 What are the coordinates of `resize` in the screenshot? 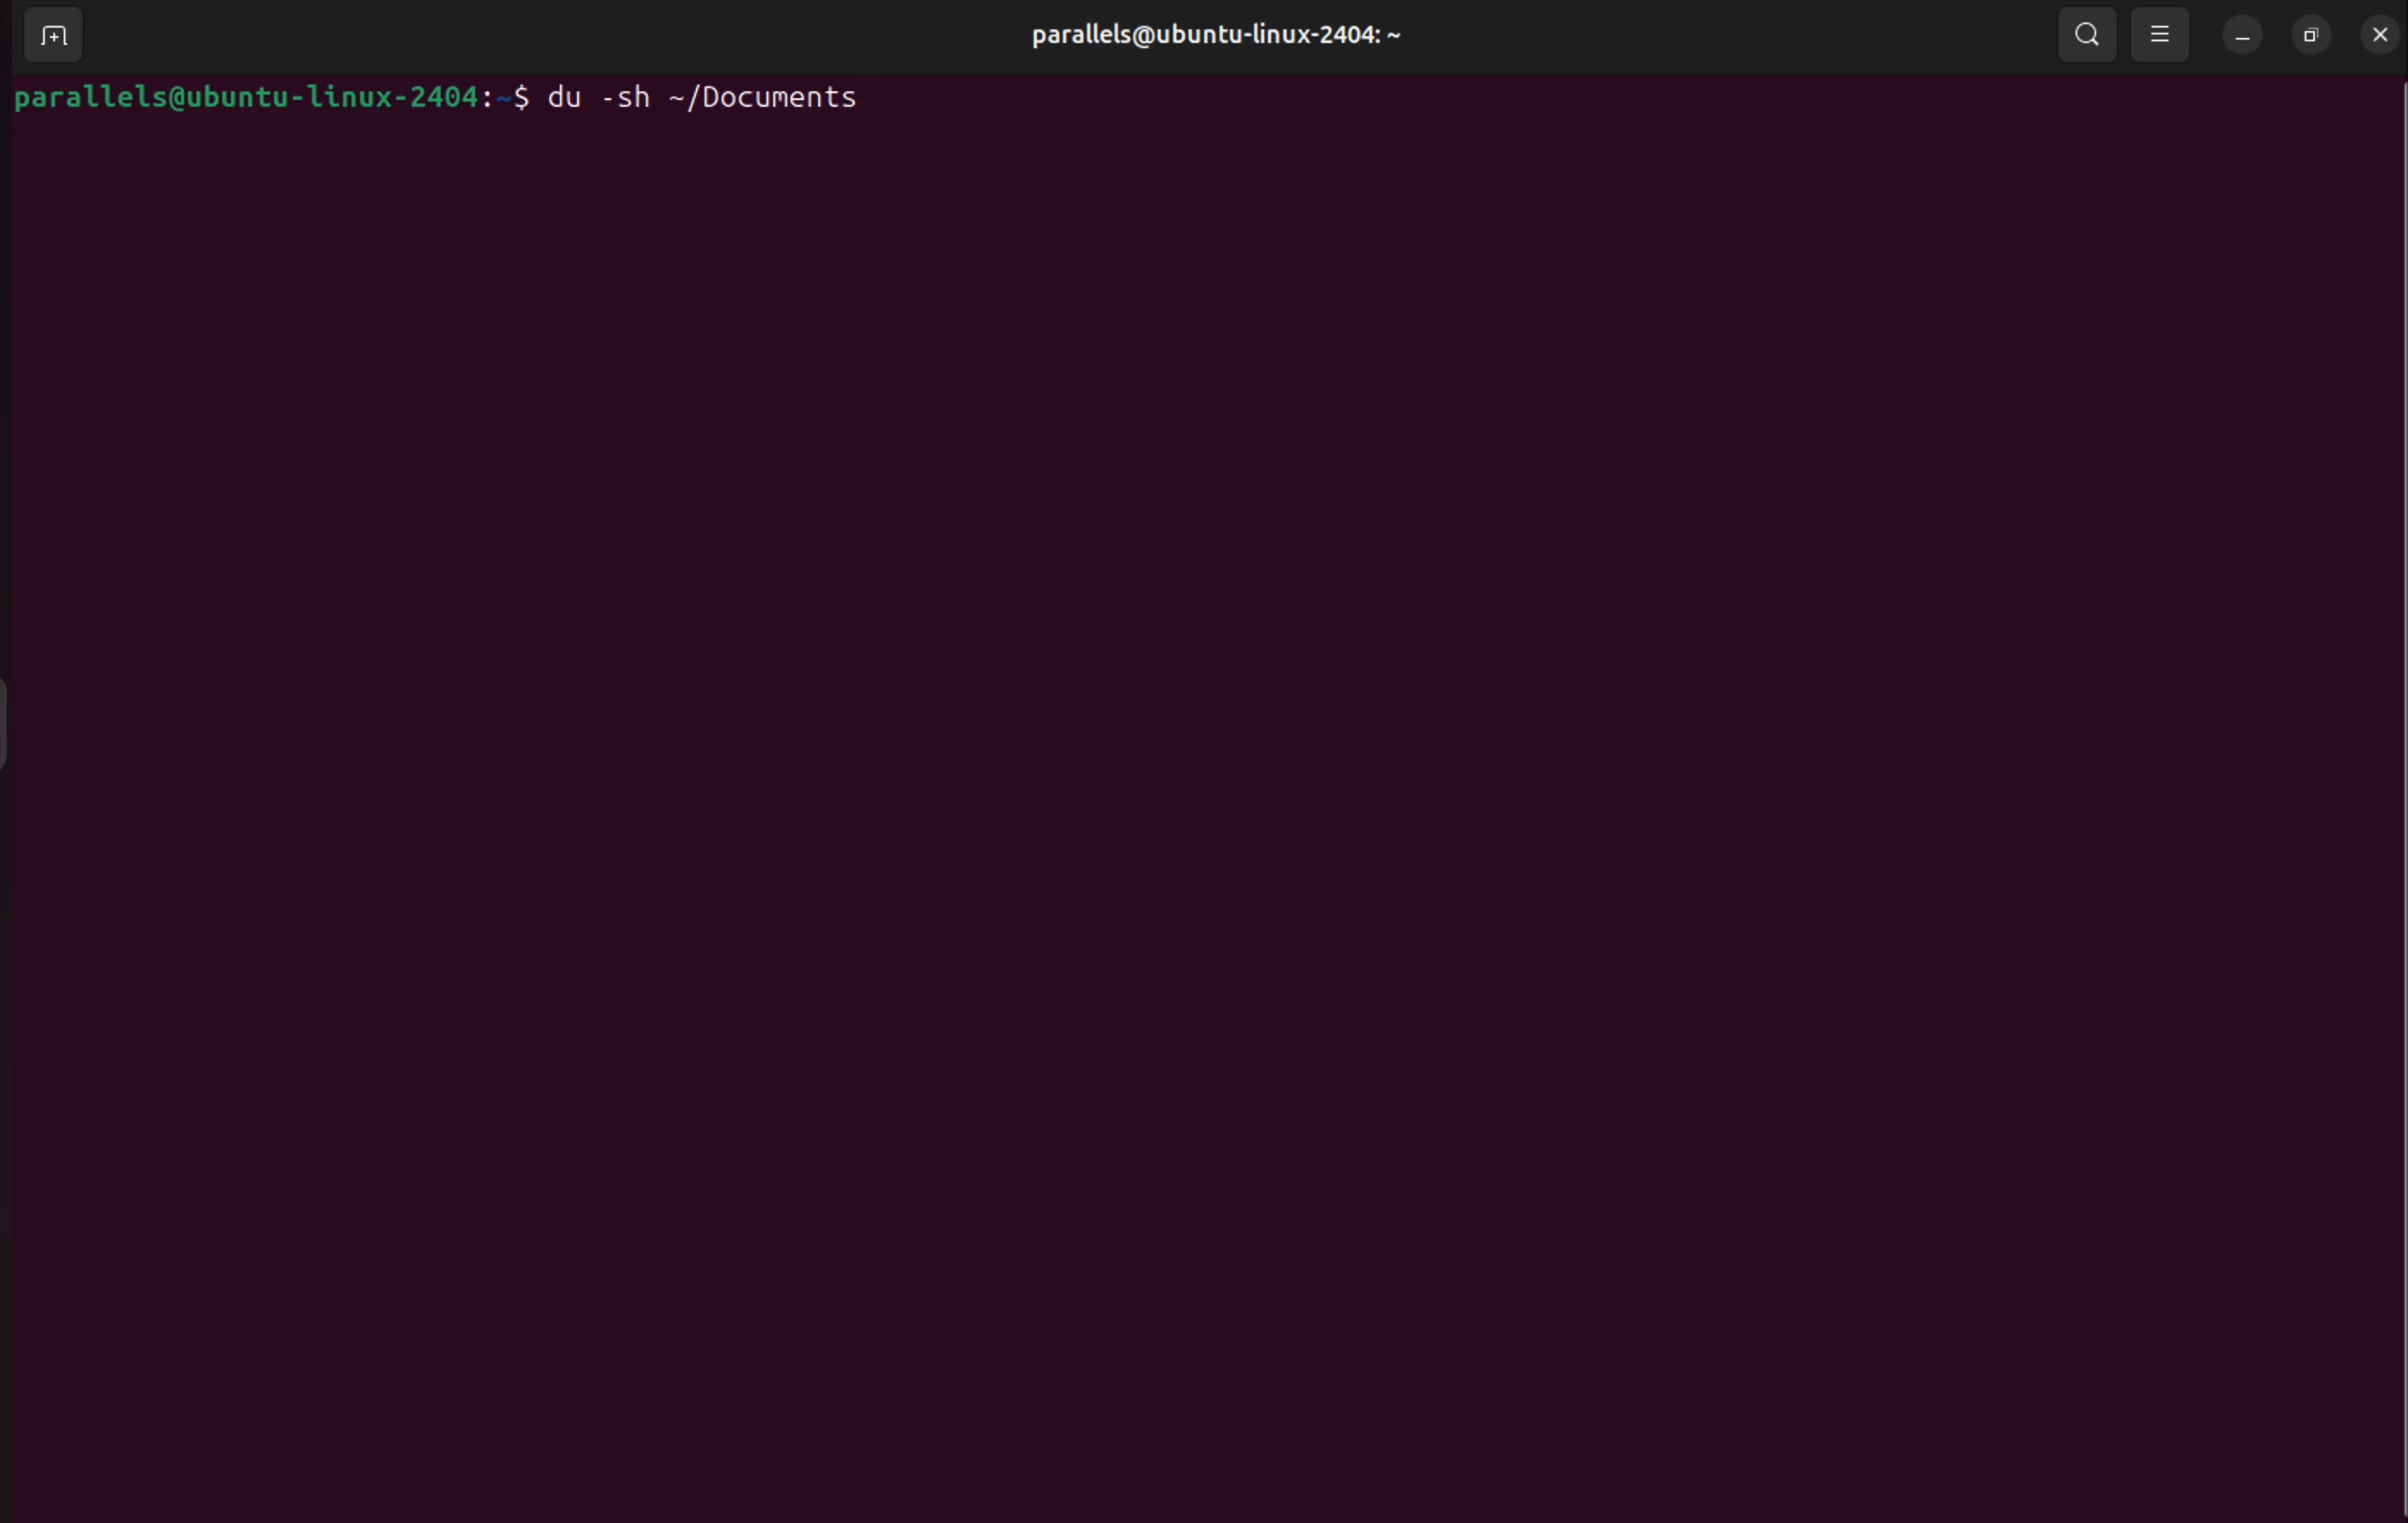 It's located at (2312, 34).